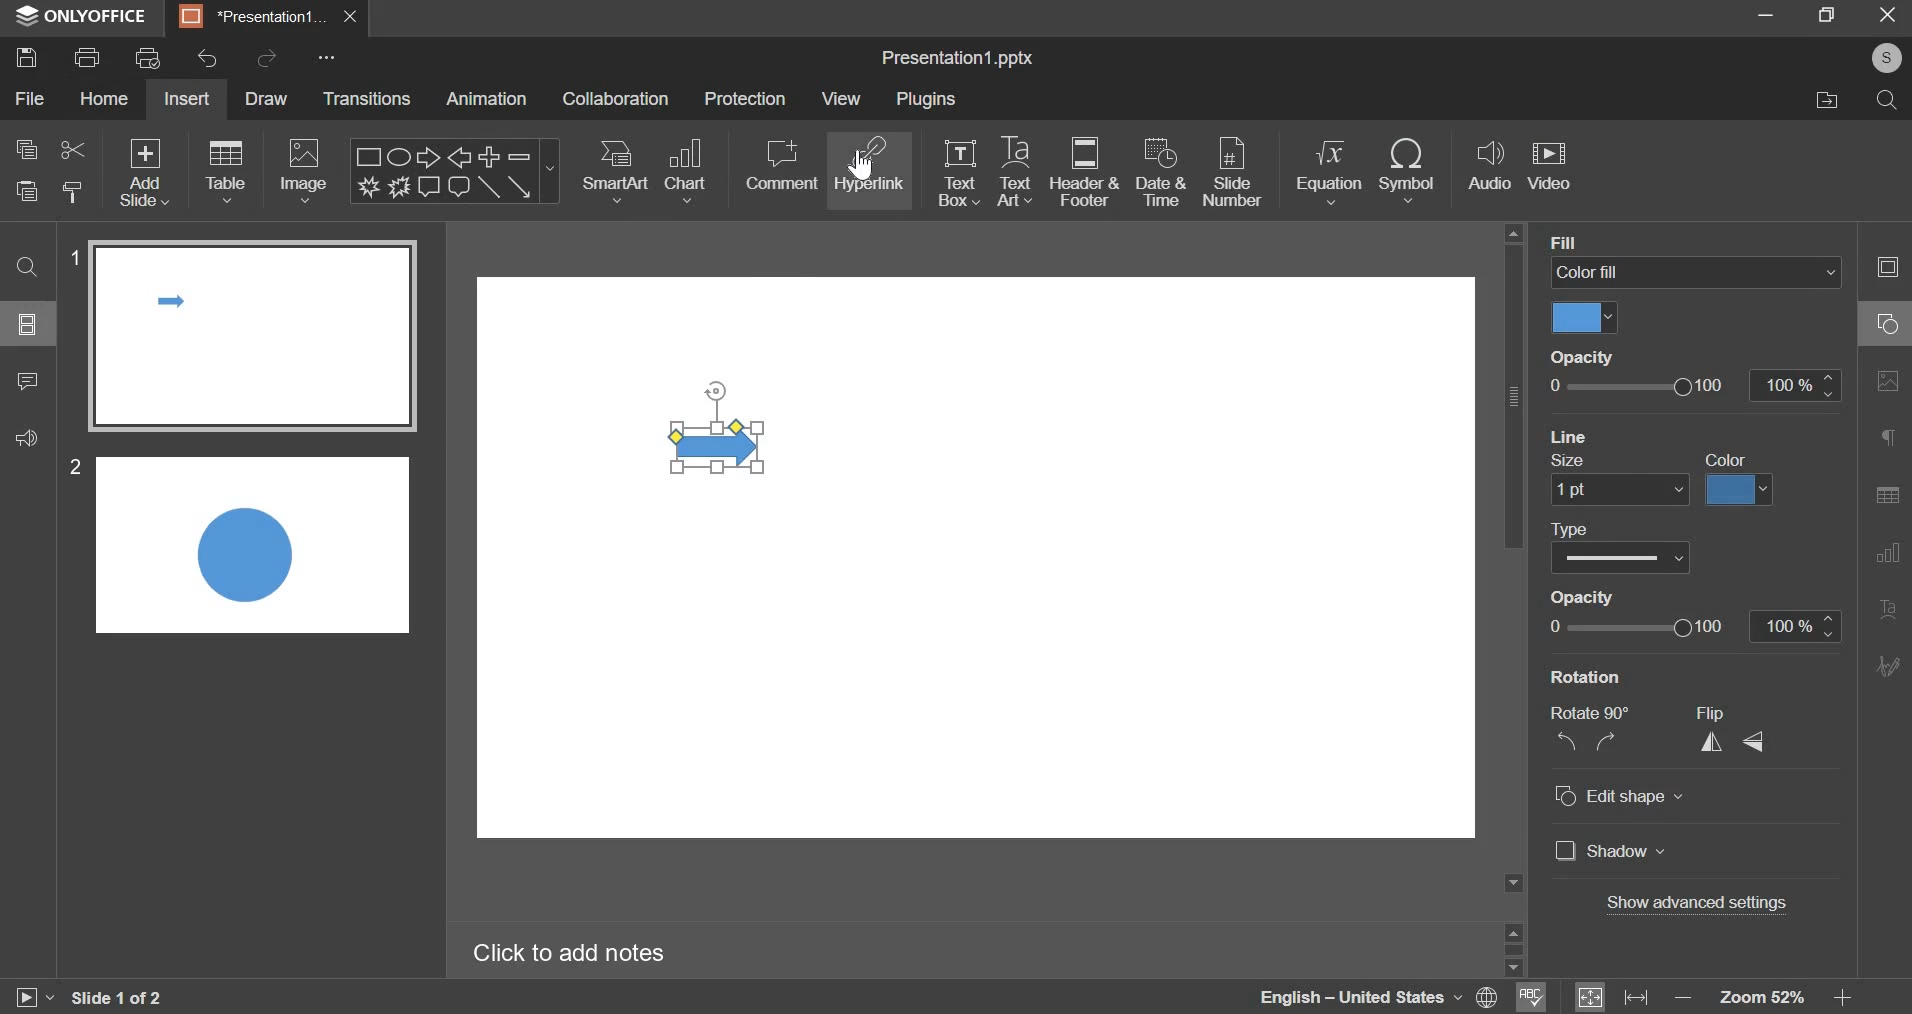 The height and width of the screenshot is (1014, 1912). Describe the element at coordinates (145, 172) in the screenshot. I see `add slide` at that location.